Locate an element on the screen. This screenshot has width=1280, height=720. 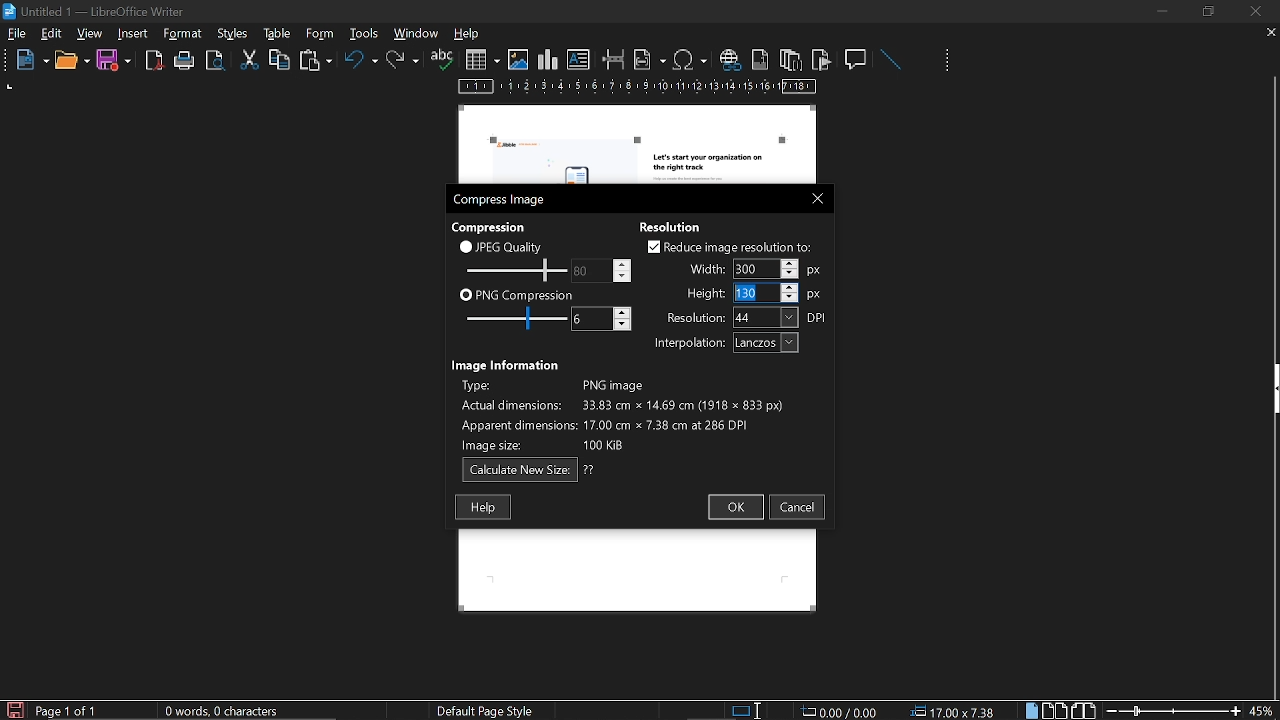
image info is located at coordinates (622, 412).